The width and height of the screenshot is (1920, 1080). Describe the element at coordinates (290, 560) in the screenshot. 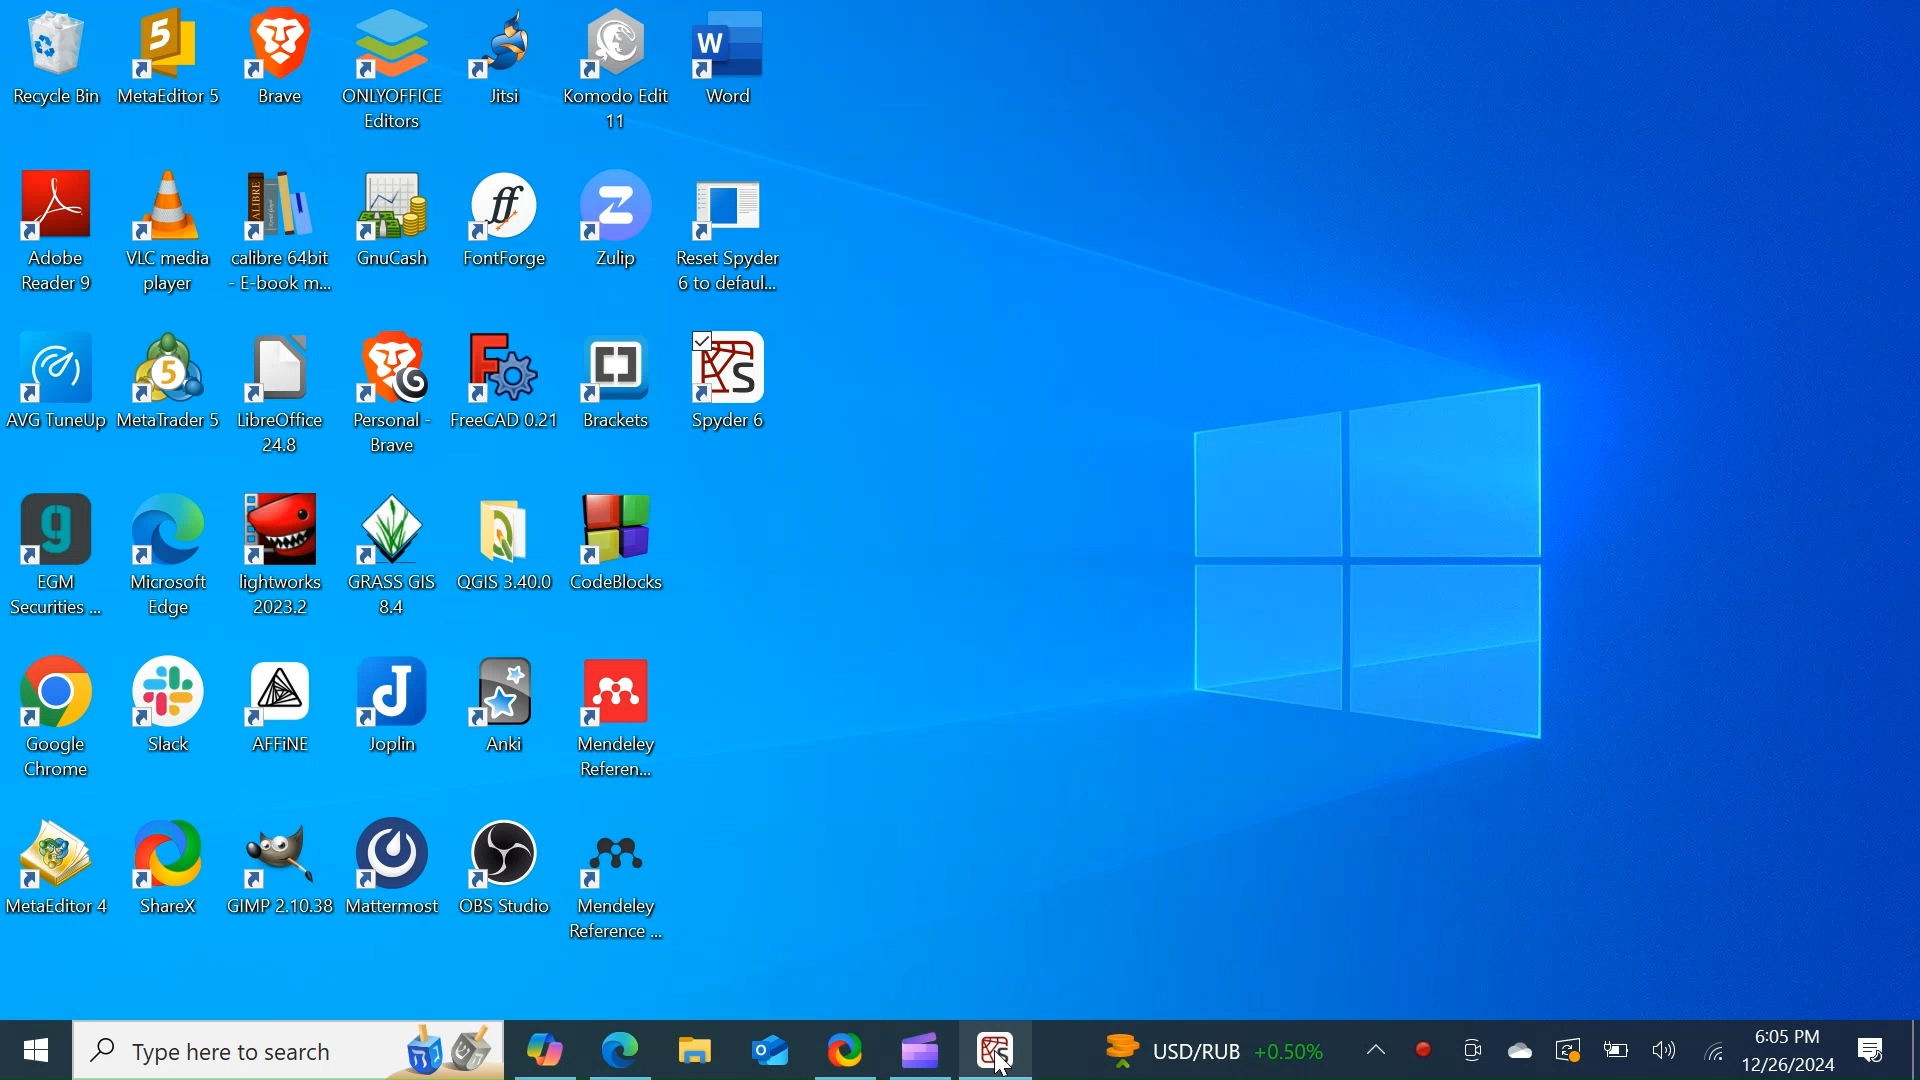

I see `Lightworks` at that location.